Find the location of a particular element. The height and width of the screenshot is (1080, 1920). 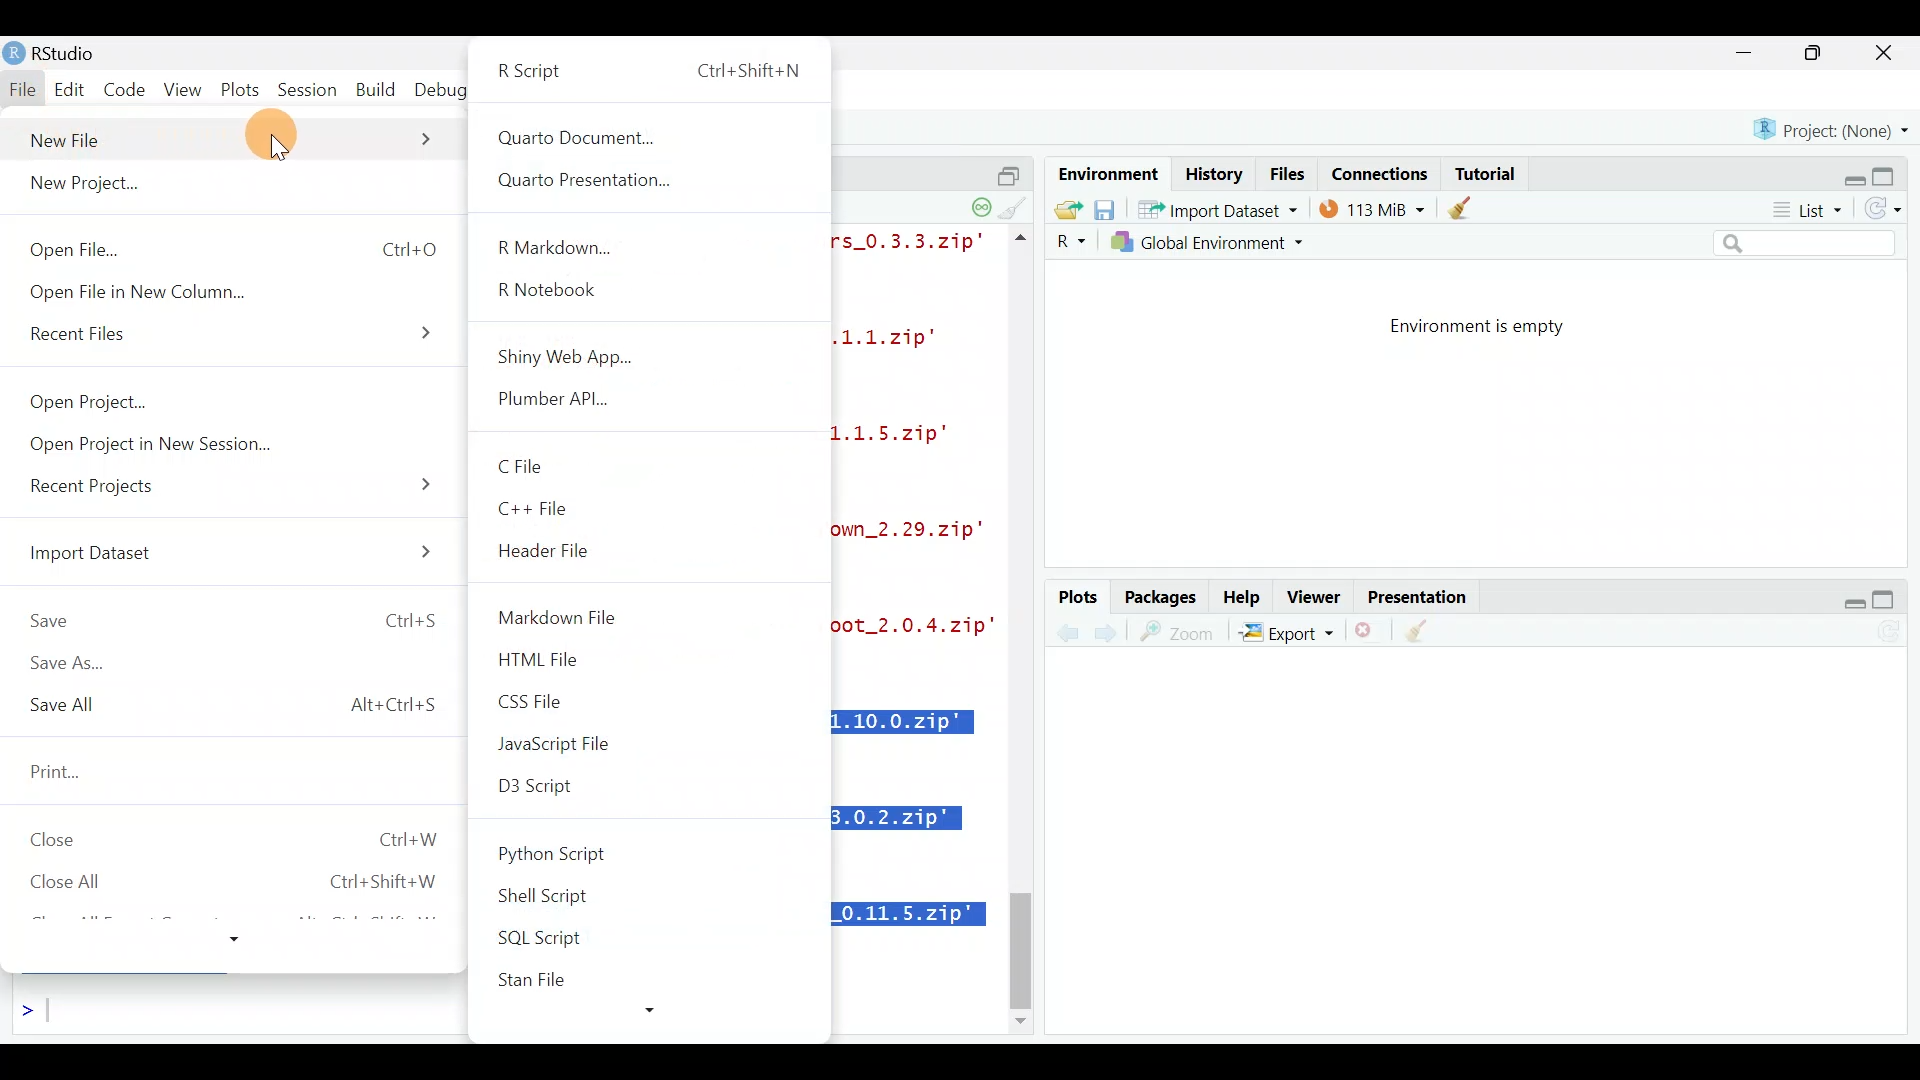

Packages is located at coordinates (1159, 596).